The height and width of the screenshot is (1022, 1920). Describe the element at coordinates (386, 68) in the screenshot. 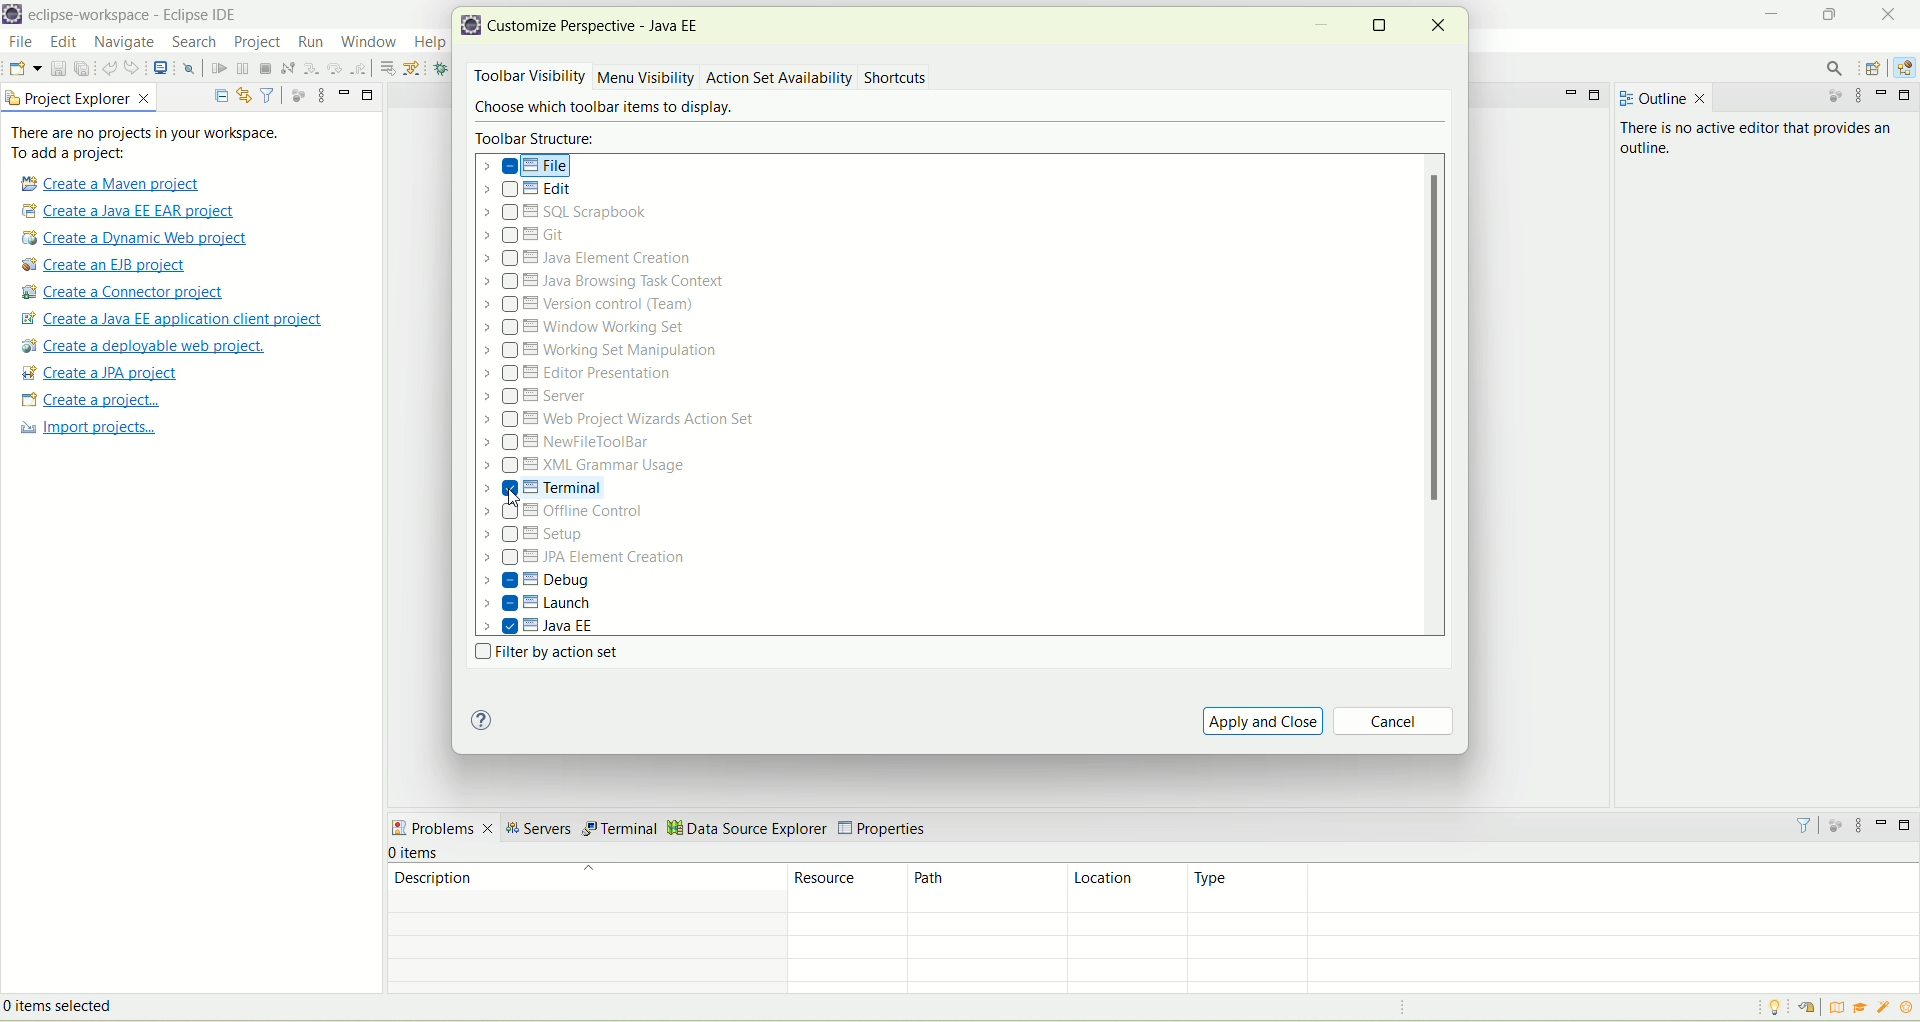

I see `drop to frame` at that location.